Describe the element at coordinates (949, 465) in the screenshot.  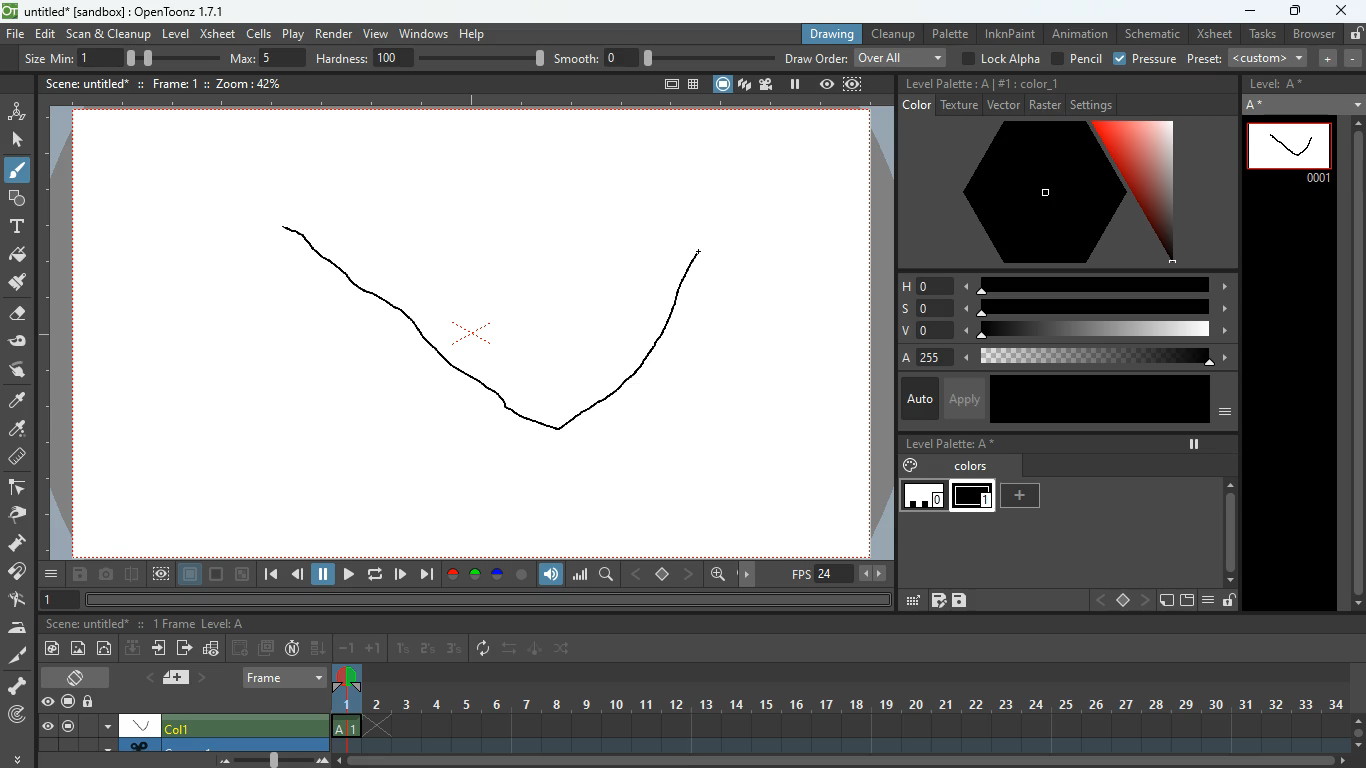
I see `colors` at that location.